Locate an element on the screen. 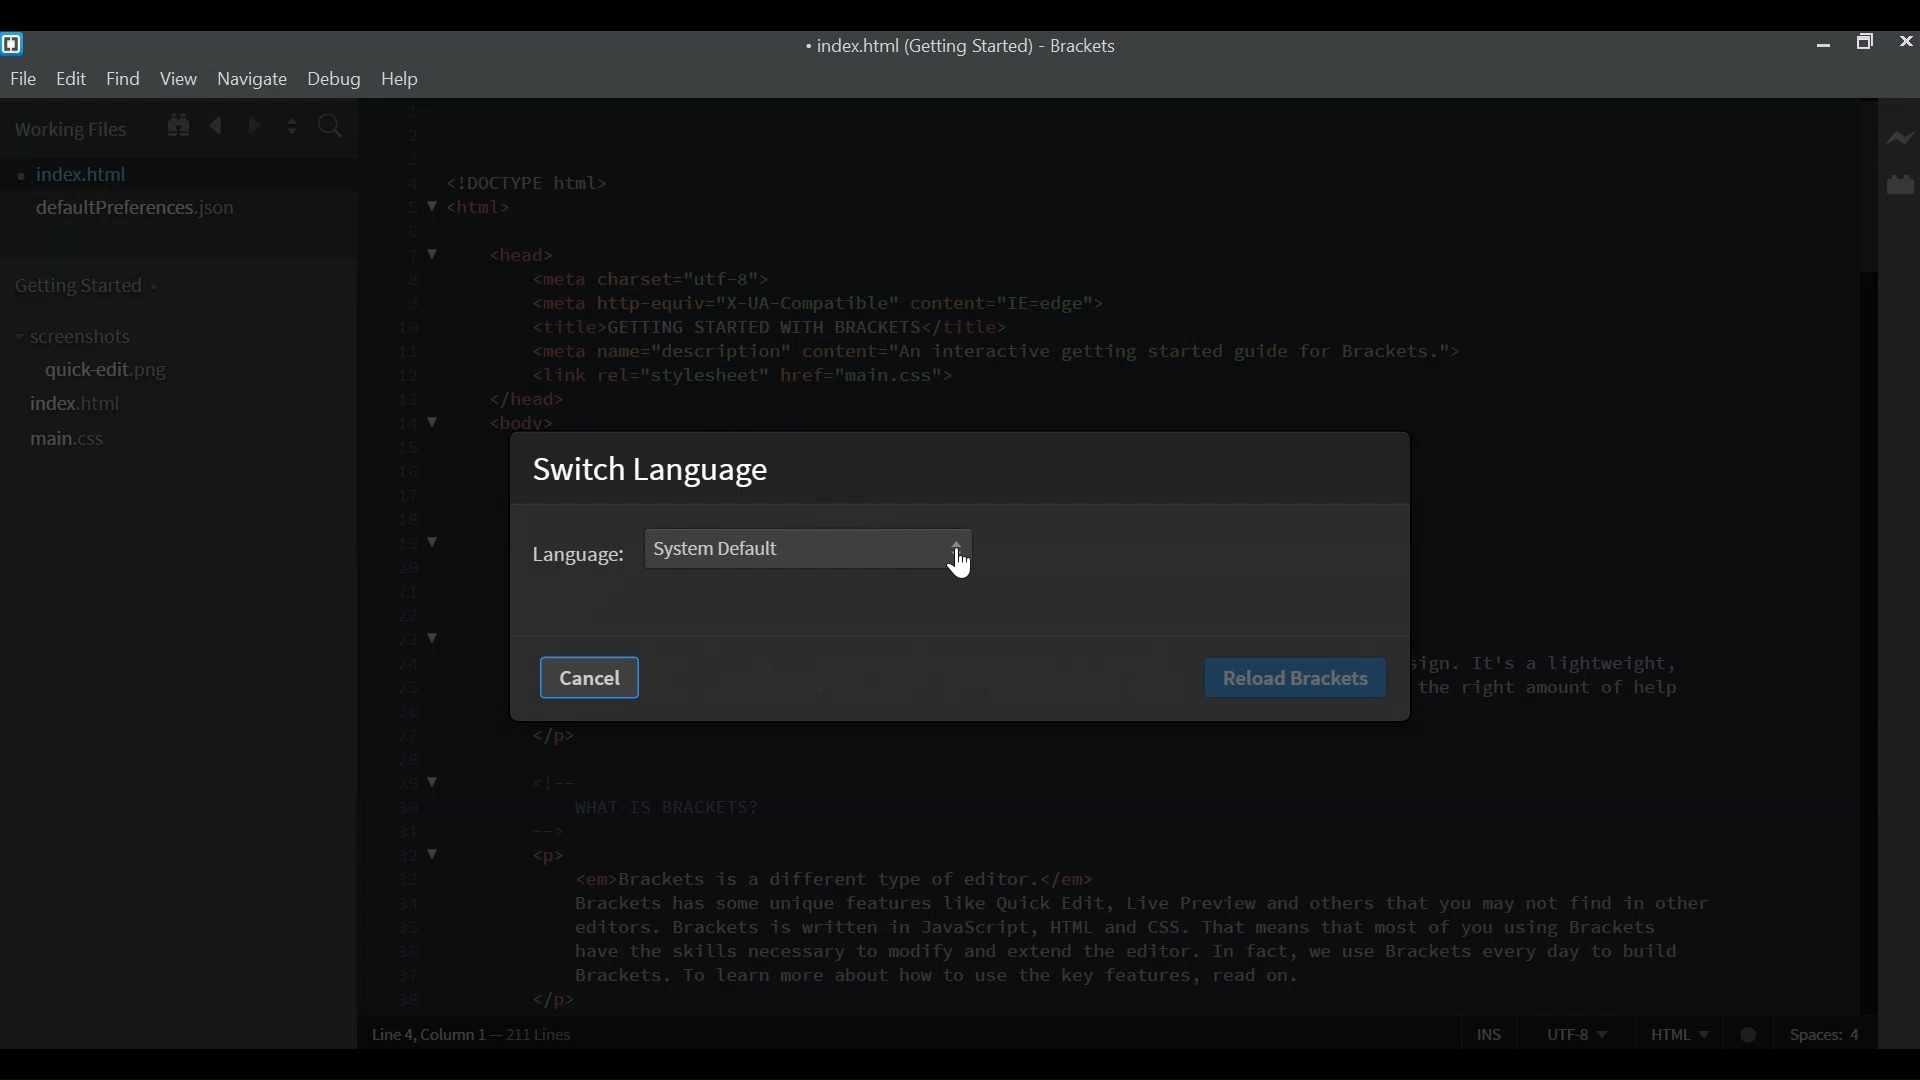  minimize is located at coordinates (1823, 42).